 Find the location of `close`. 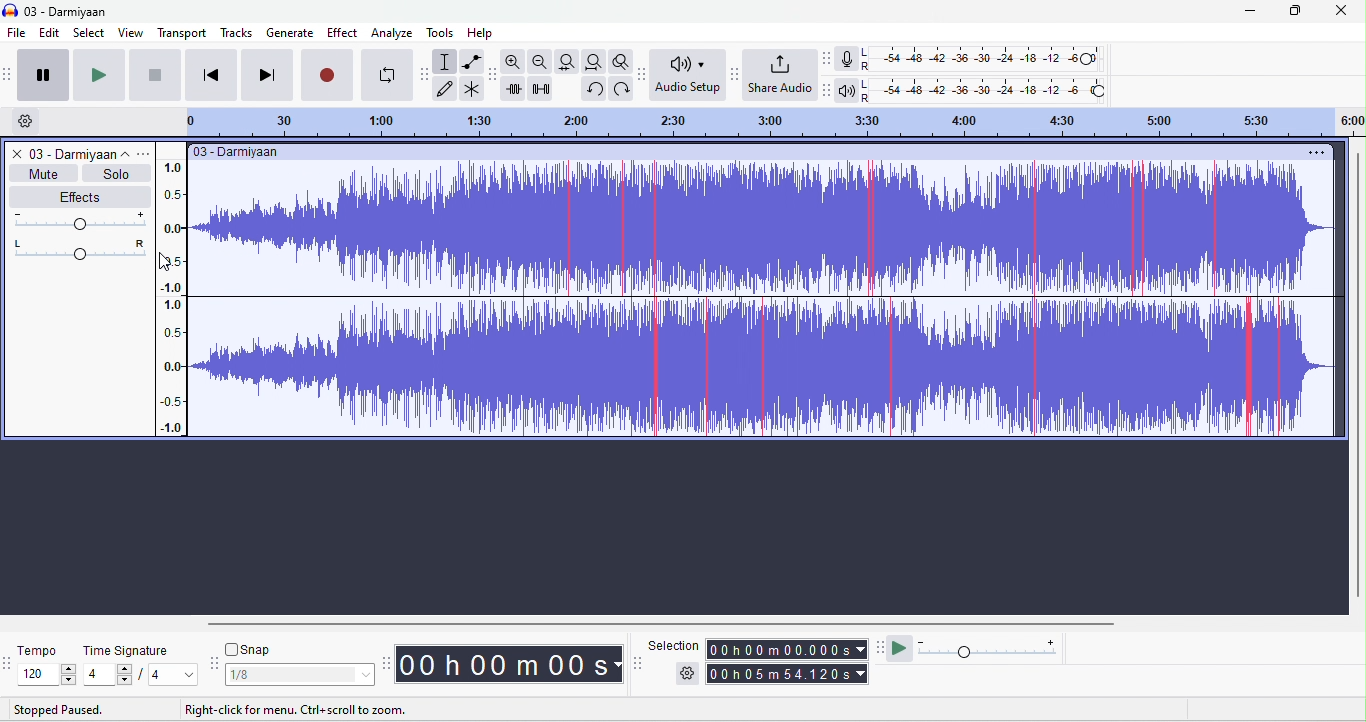

close is located at coordinates (1341, 12).